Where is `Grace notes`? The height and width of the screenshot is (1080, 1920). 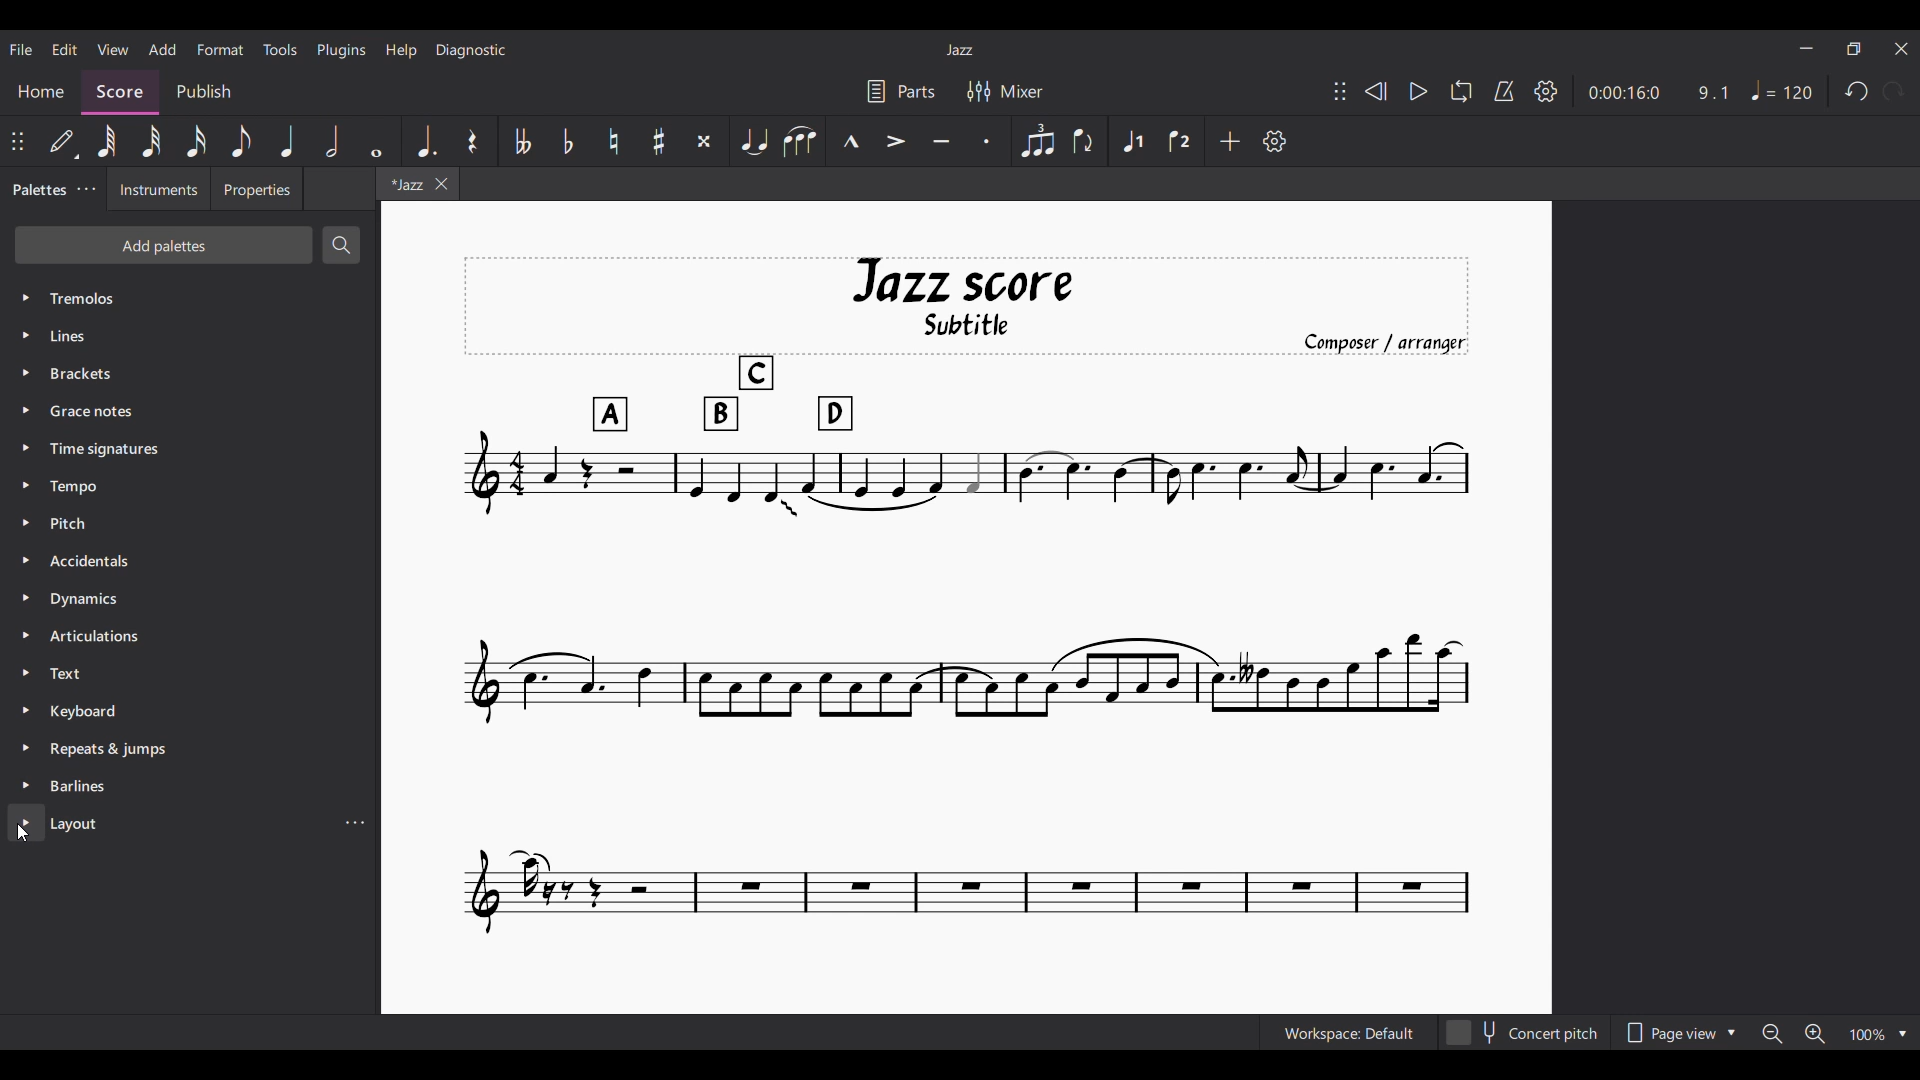
Grace notes is located at coordinates (190, 411).